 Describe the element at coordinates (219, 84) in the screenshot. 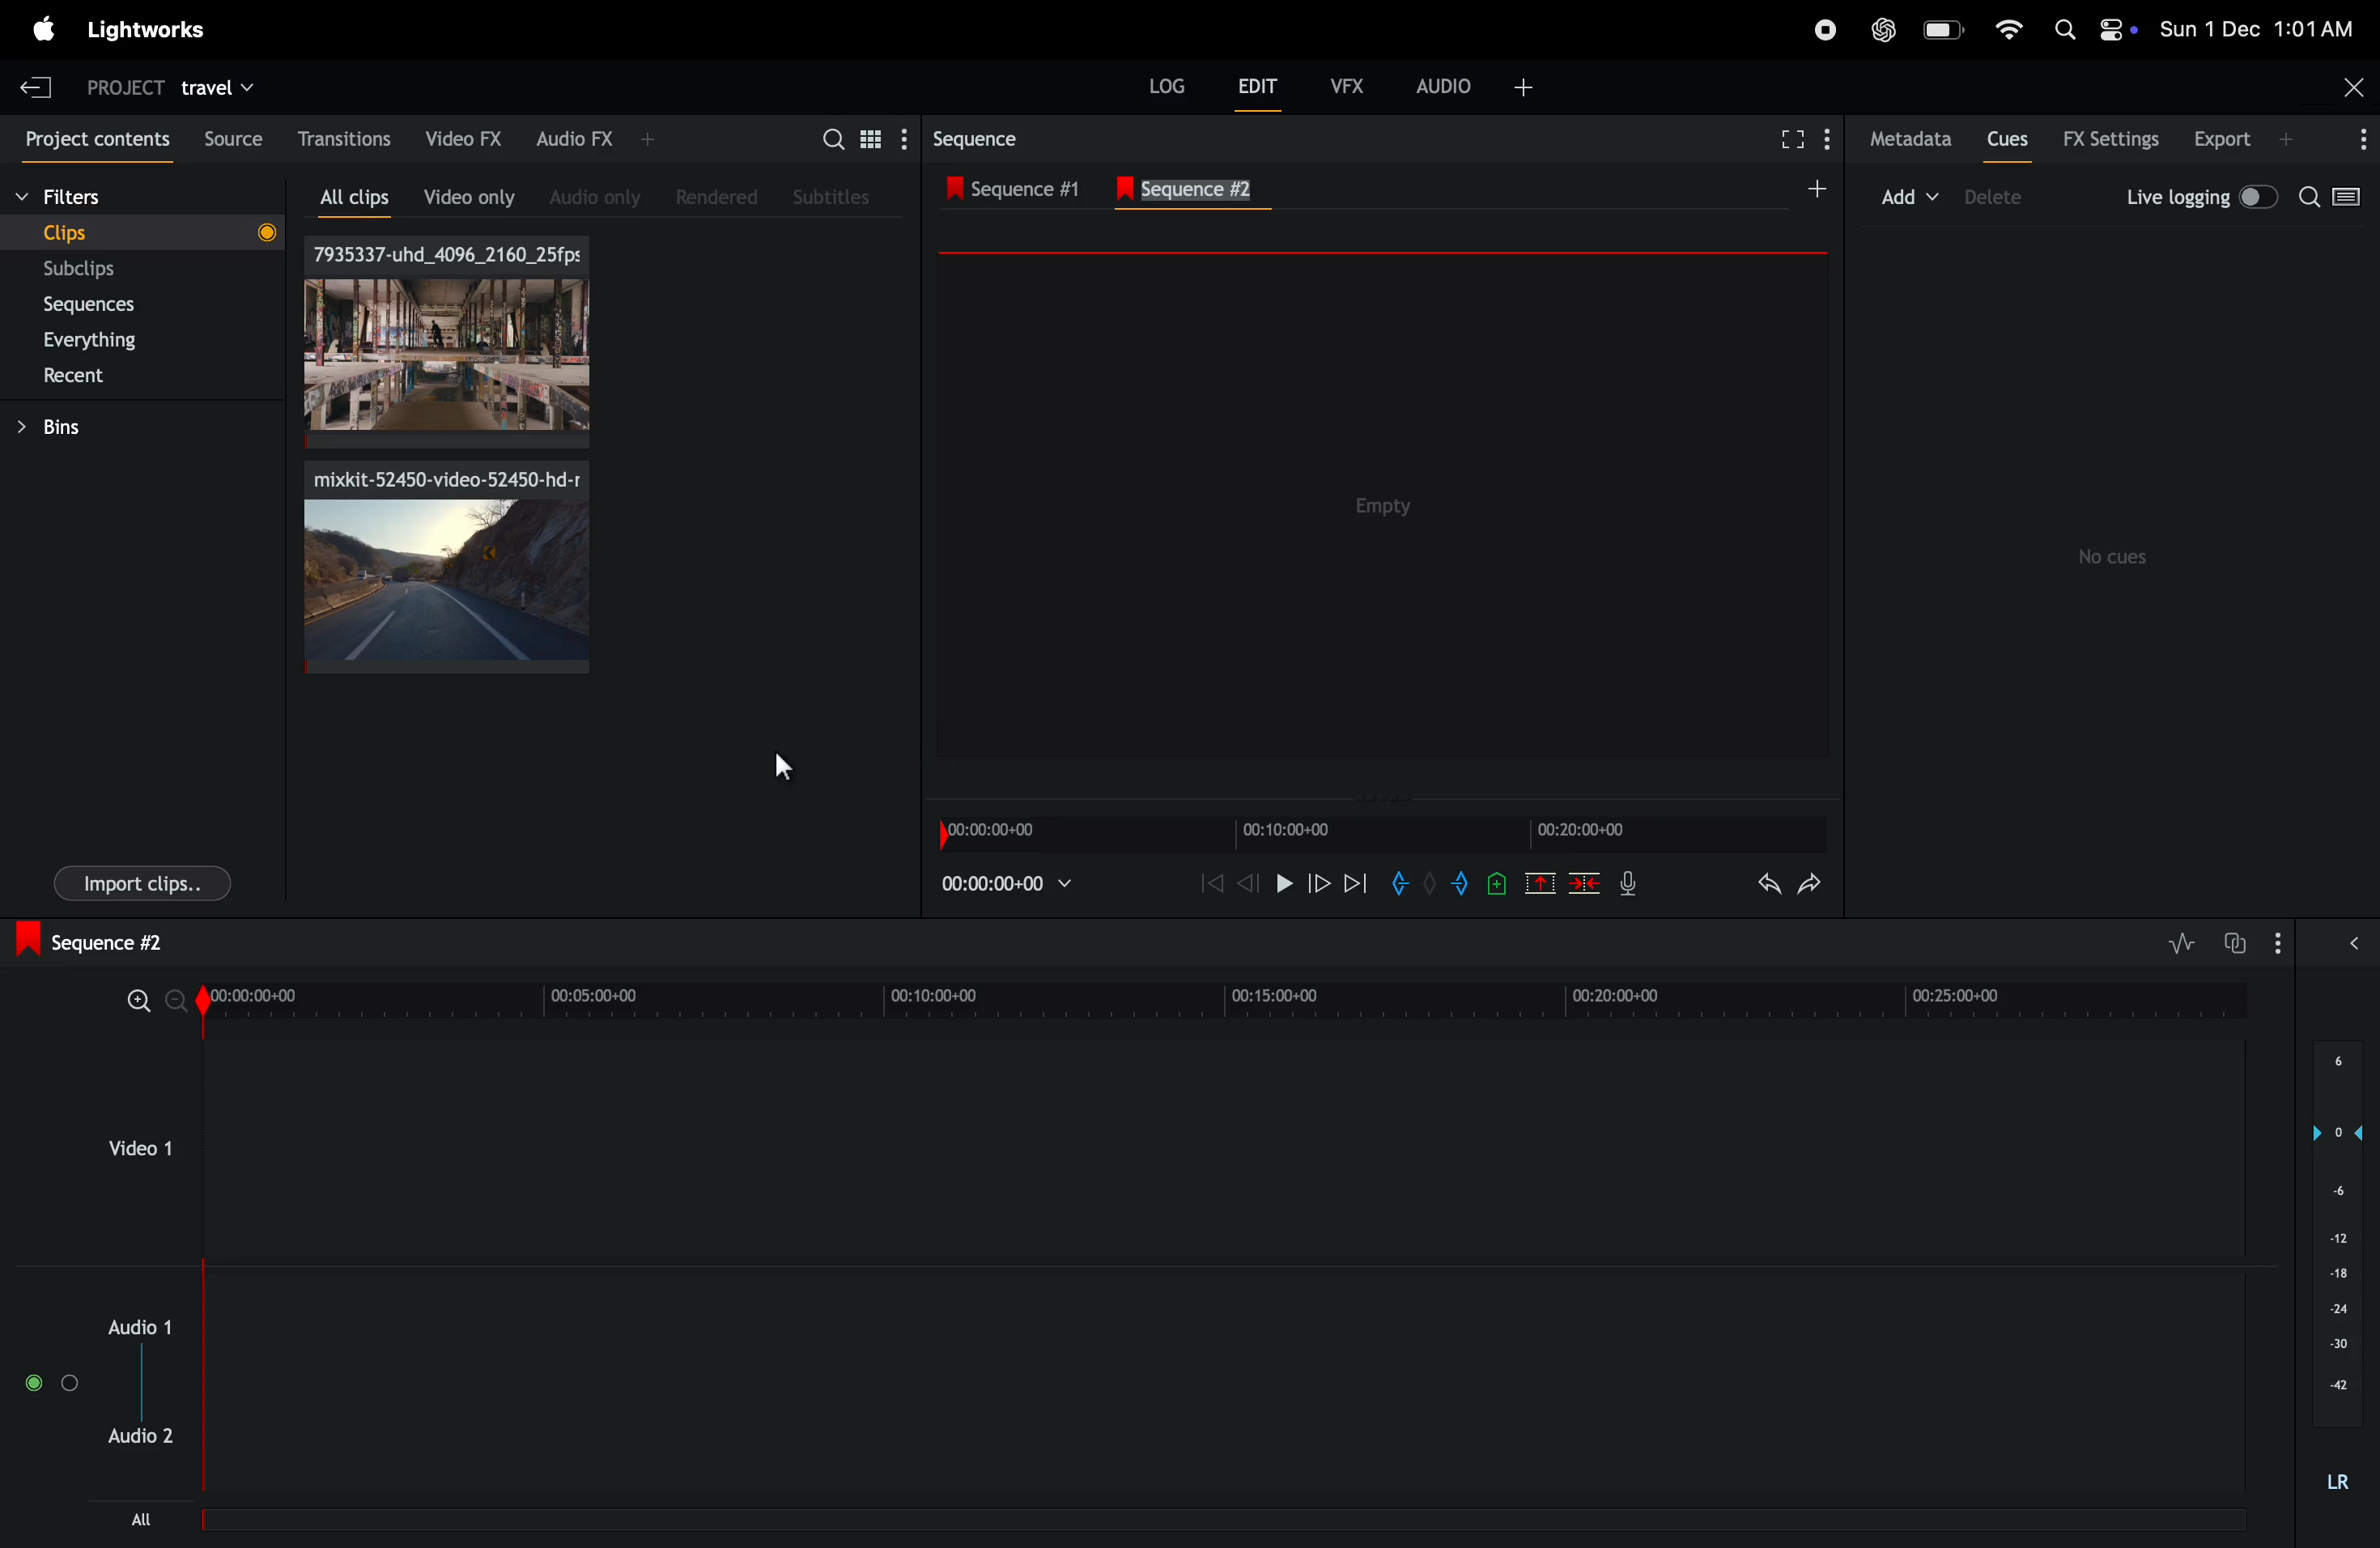

I see `travel` at that location.